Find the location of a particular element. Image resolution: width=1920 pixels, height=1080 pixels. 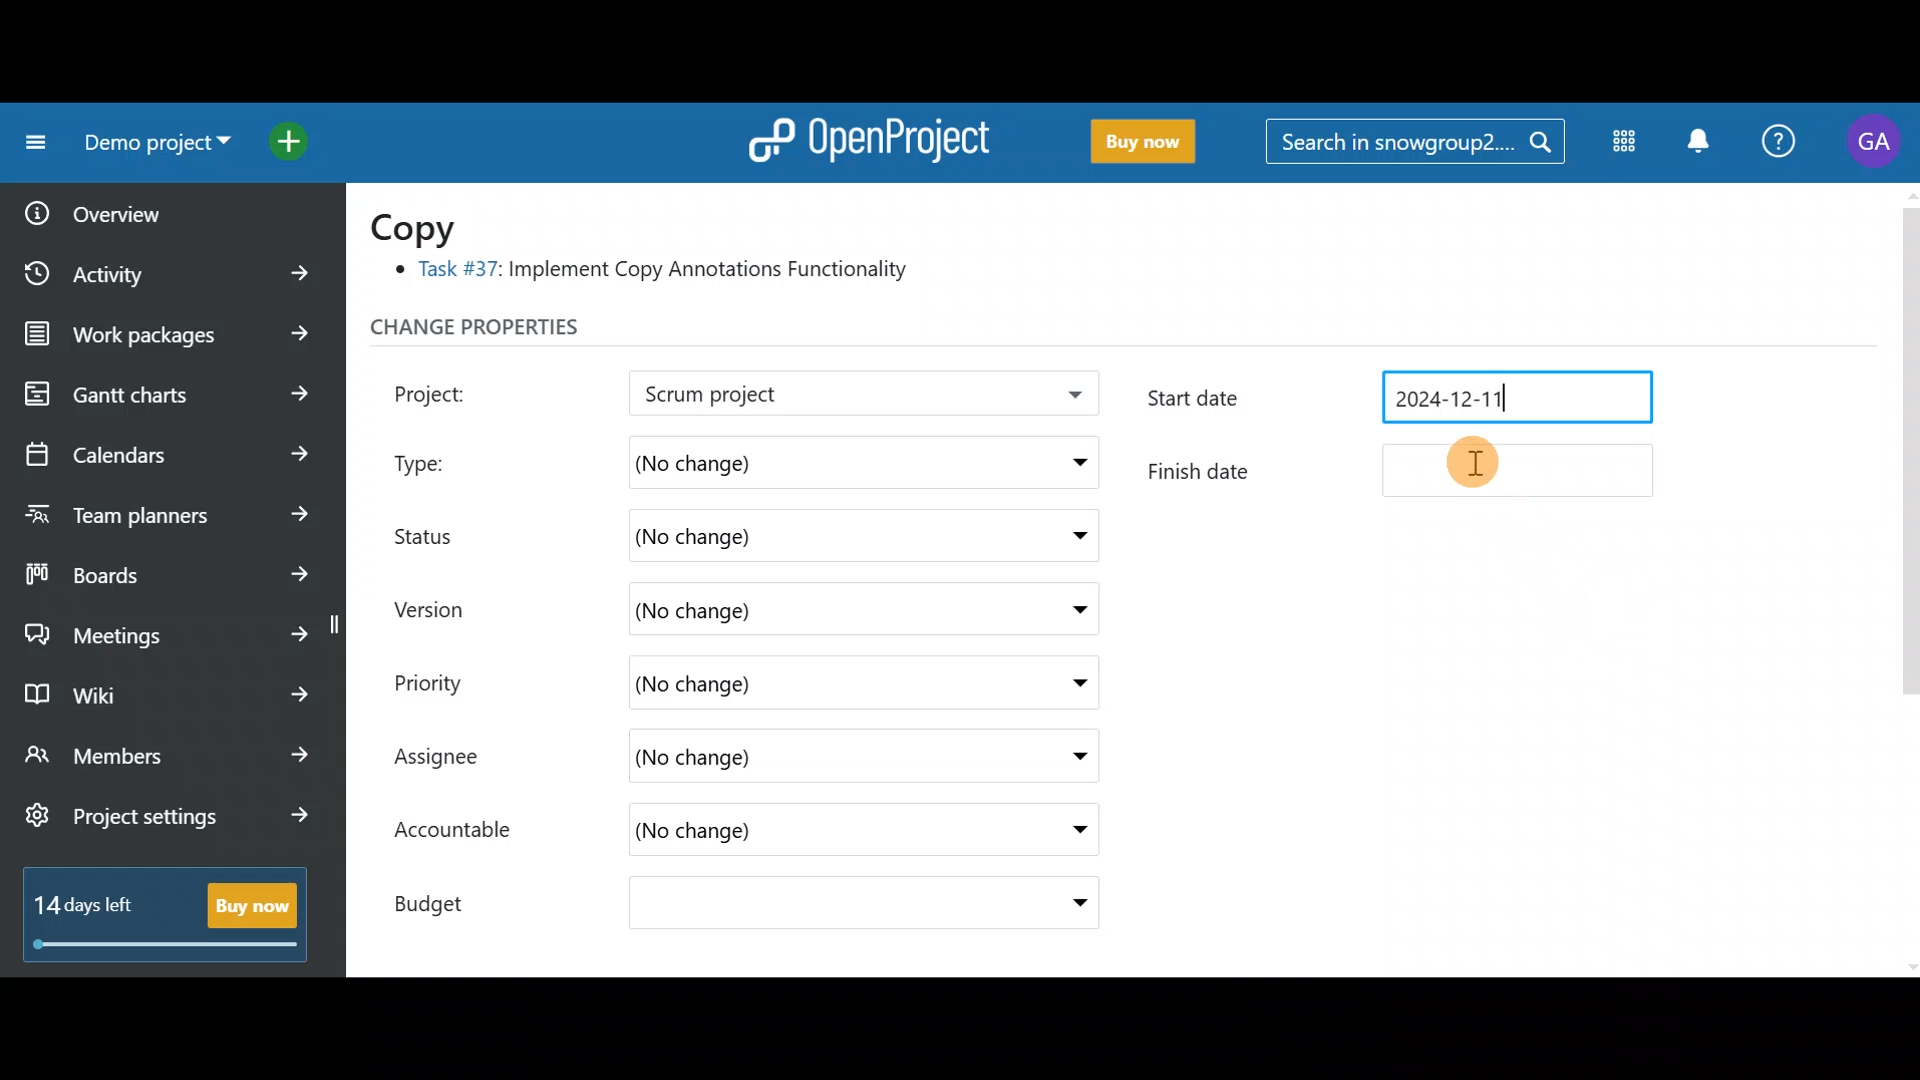

Meetings is located at coordinates (168, 630).